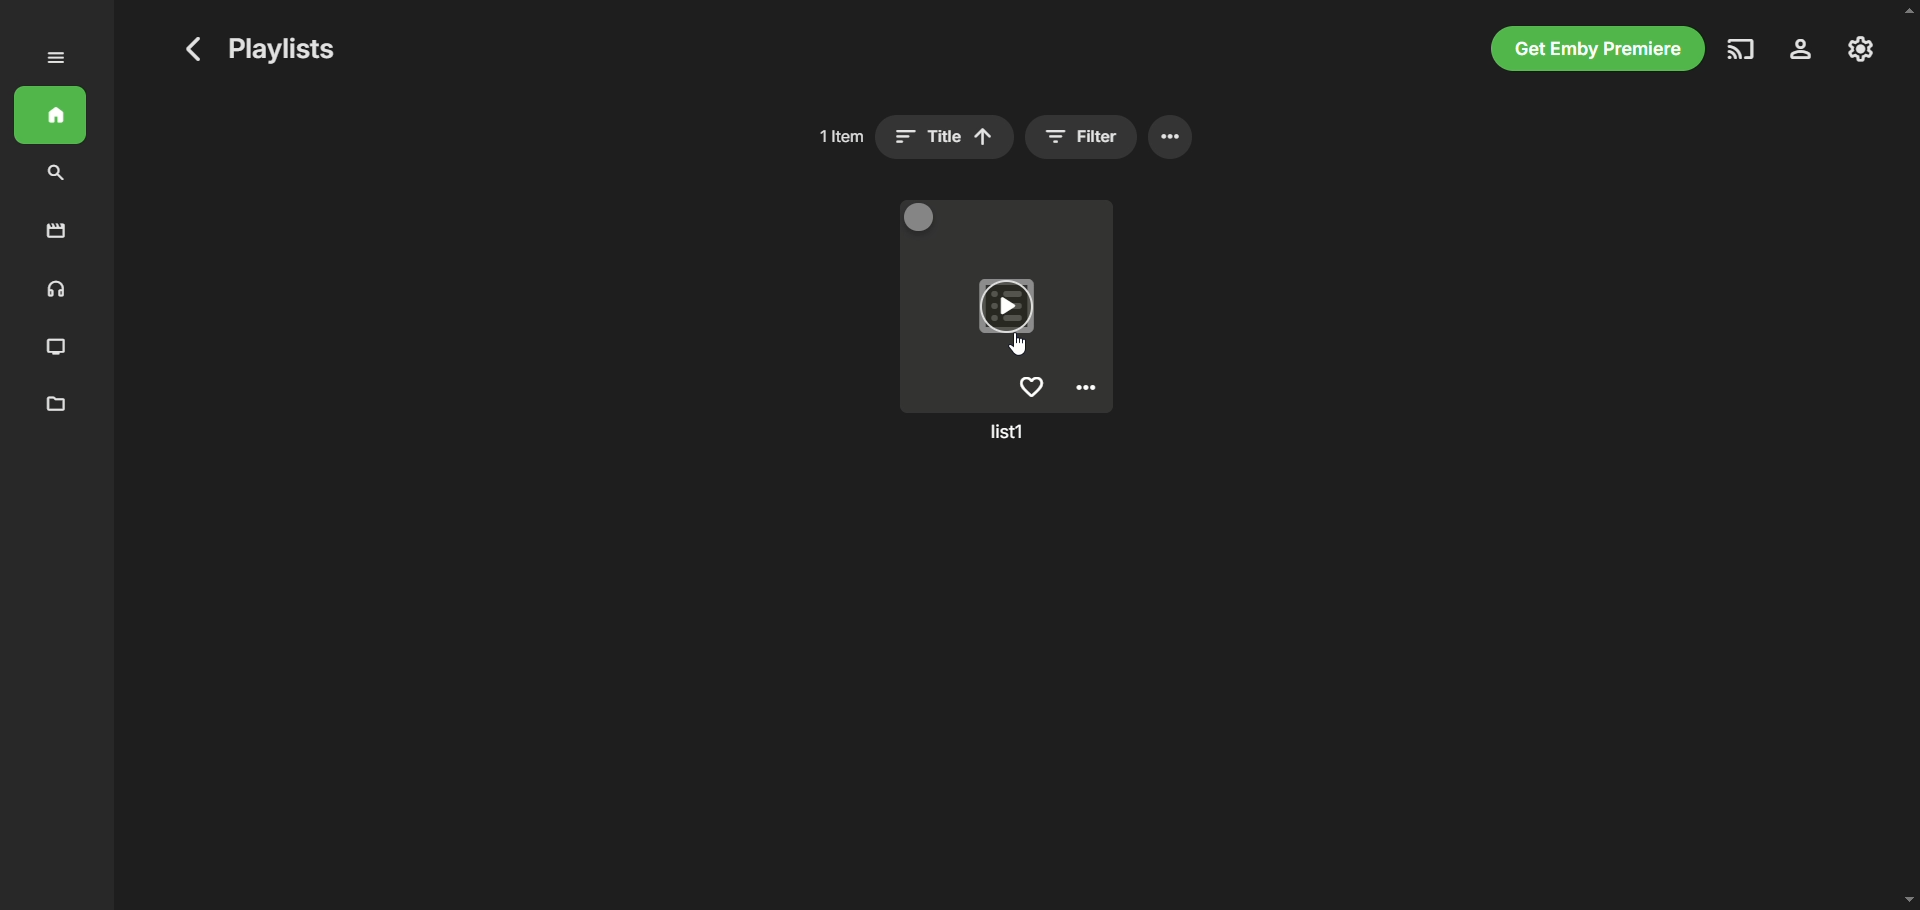  What do you see at coordinates (58, 348) in the screenshot?
I see `TV shows` at bounding box center [58, 348].